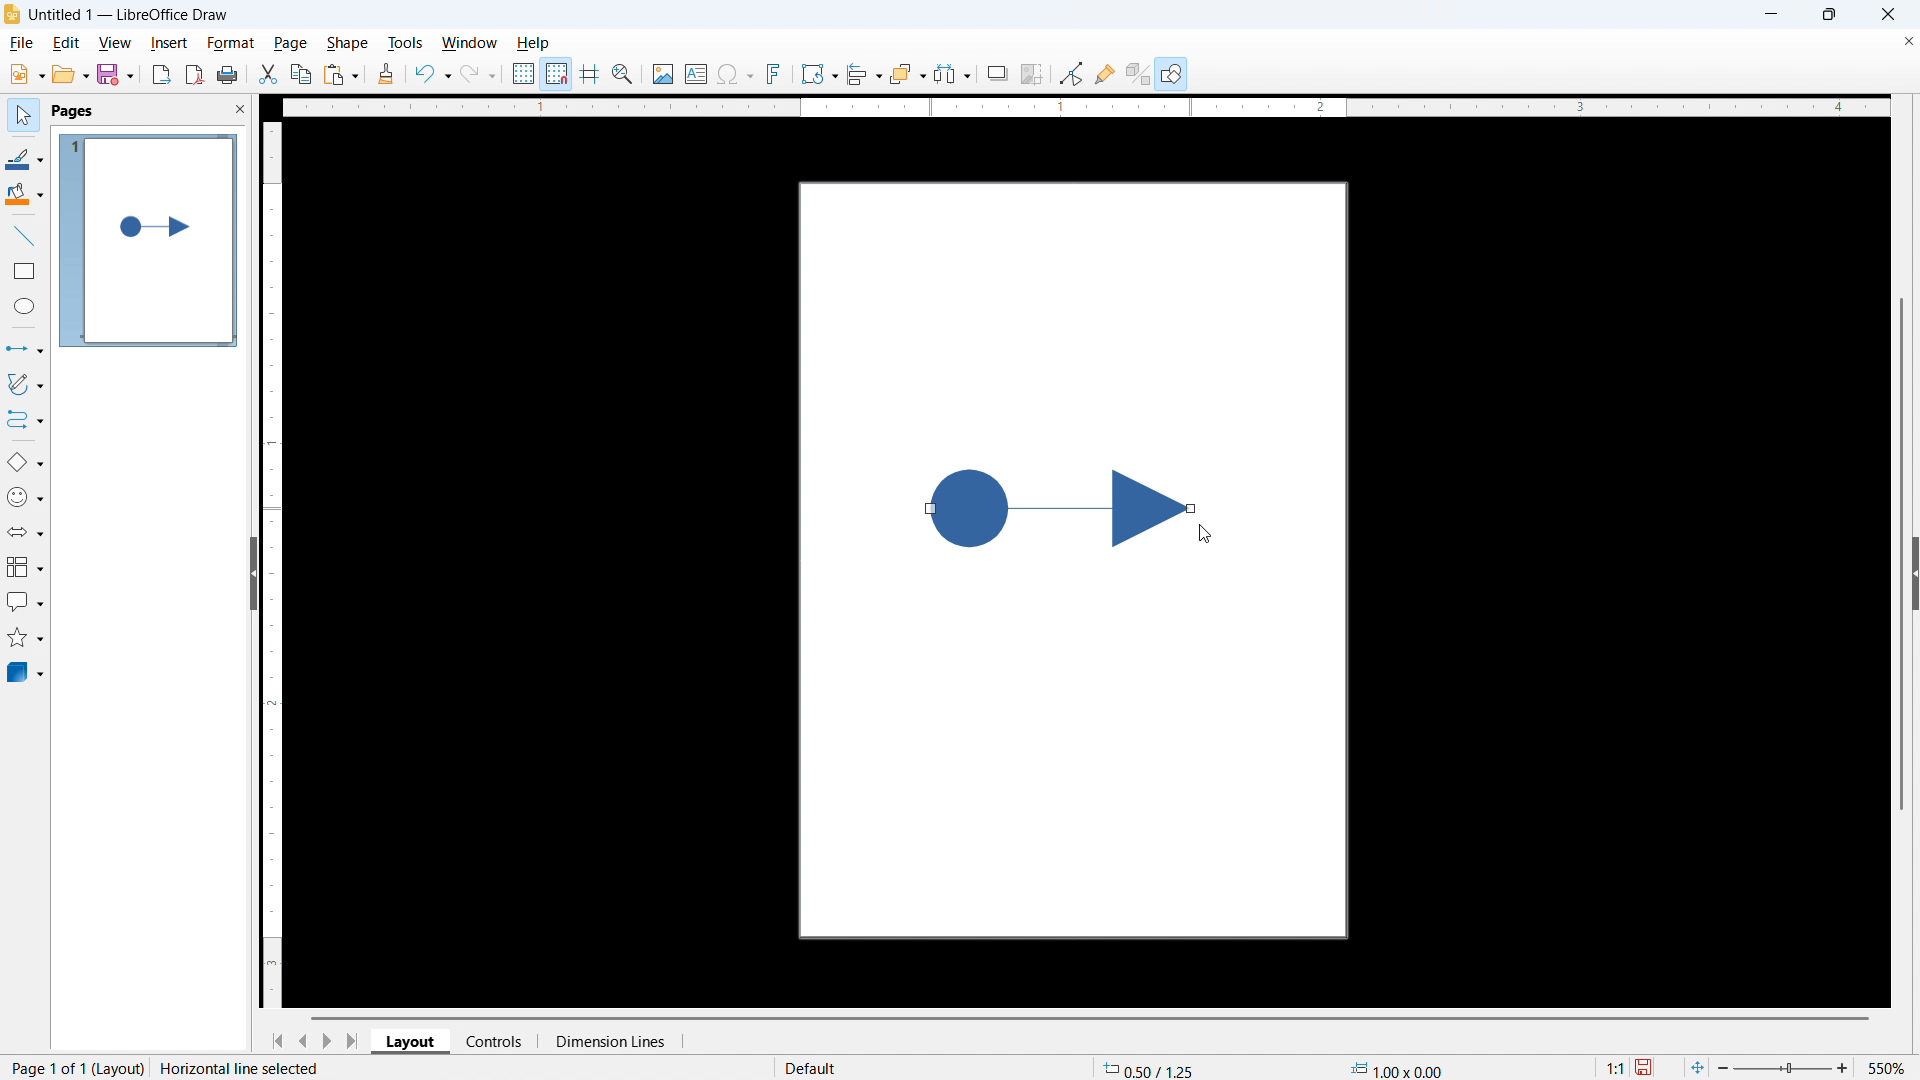 The width and height of the screenshot is (1920, 1080). Describe the element at coordinates (116, 73) in the screenshot. I see `save ` at that location.